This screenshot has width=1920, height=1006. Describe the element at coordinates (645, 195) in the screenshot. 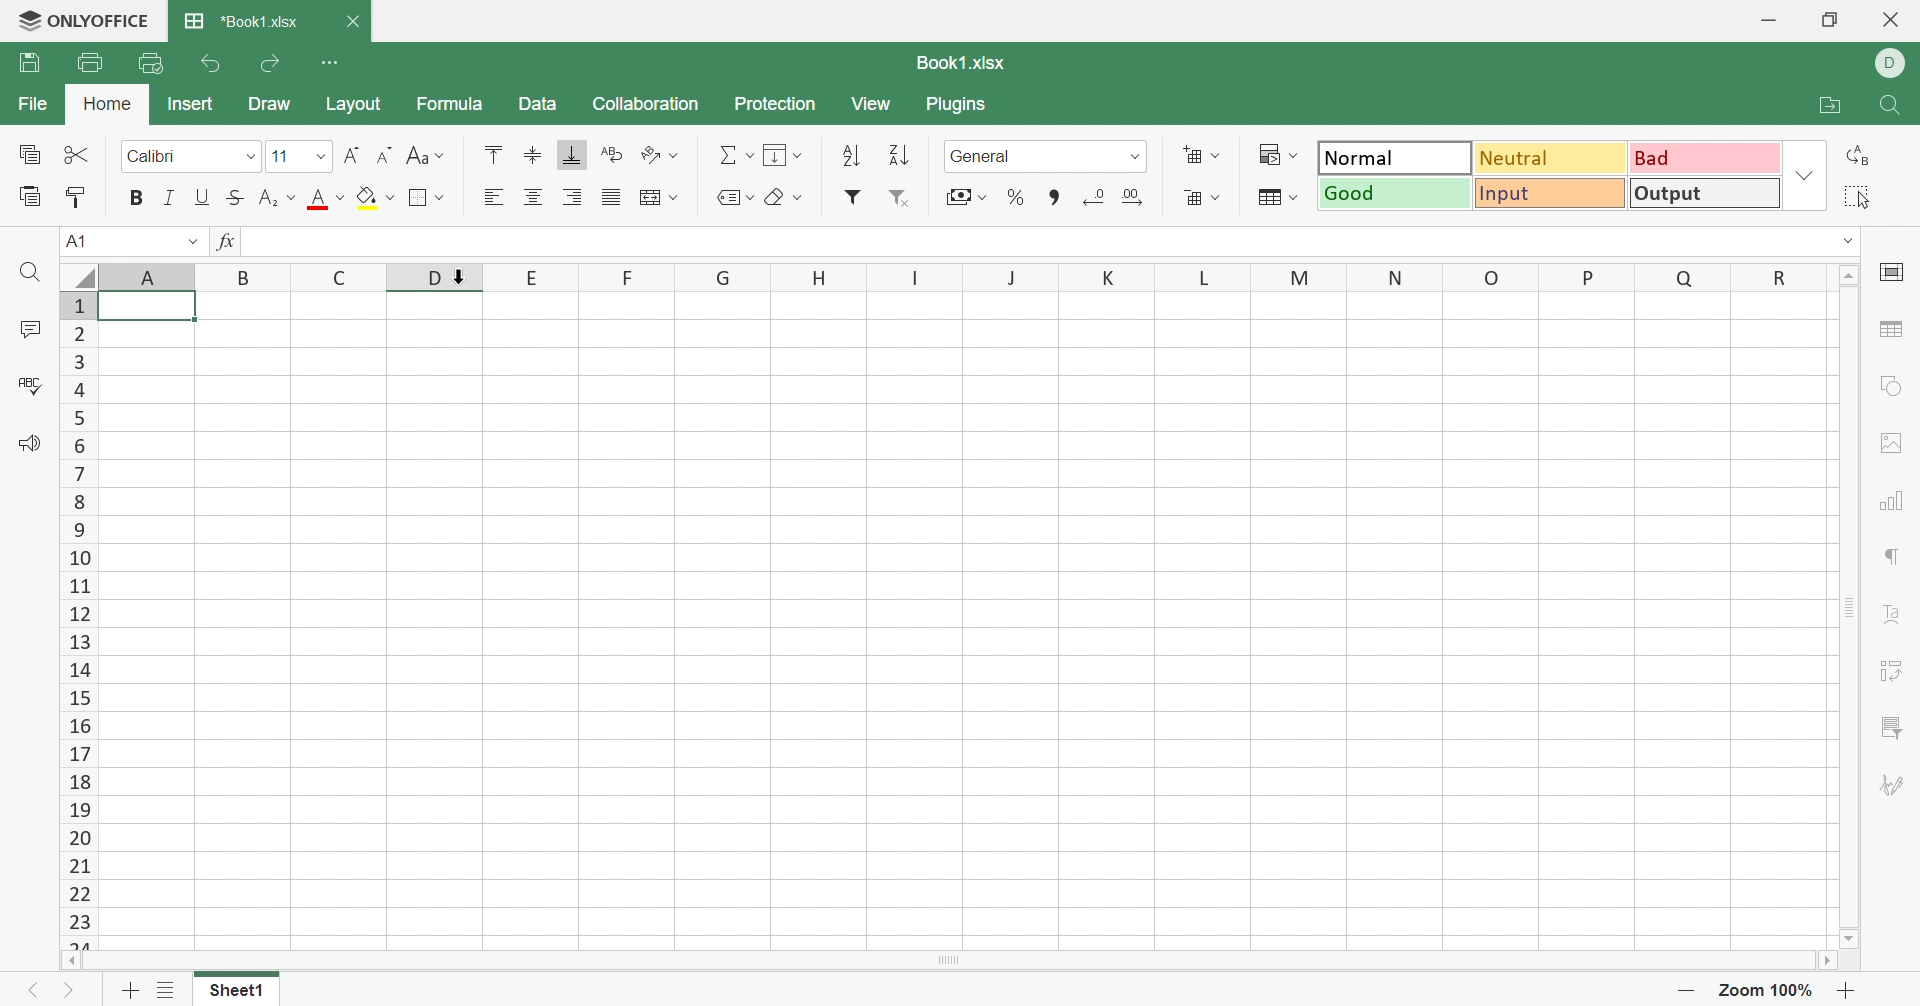

I see `Merge and center` at that location.